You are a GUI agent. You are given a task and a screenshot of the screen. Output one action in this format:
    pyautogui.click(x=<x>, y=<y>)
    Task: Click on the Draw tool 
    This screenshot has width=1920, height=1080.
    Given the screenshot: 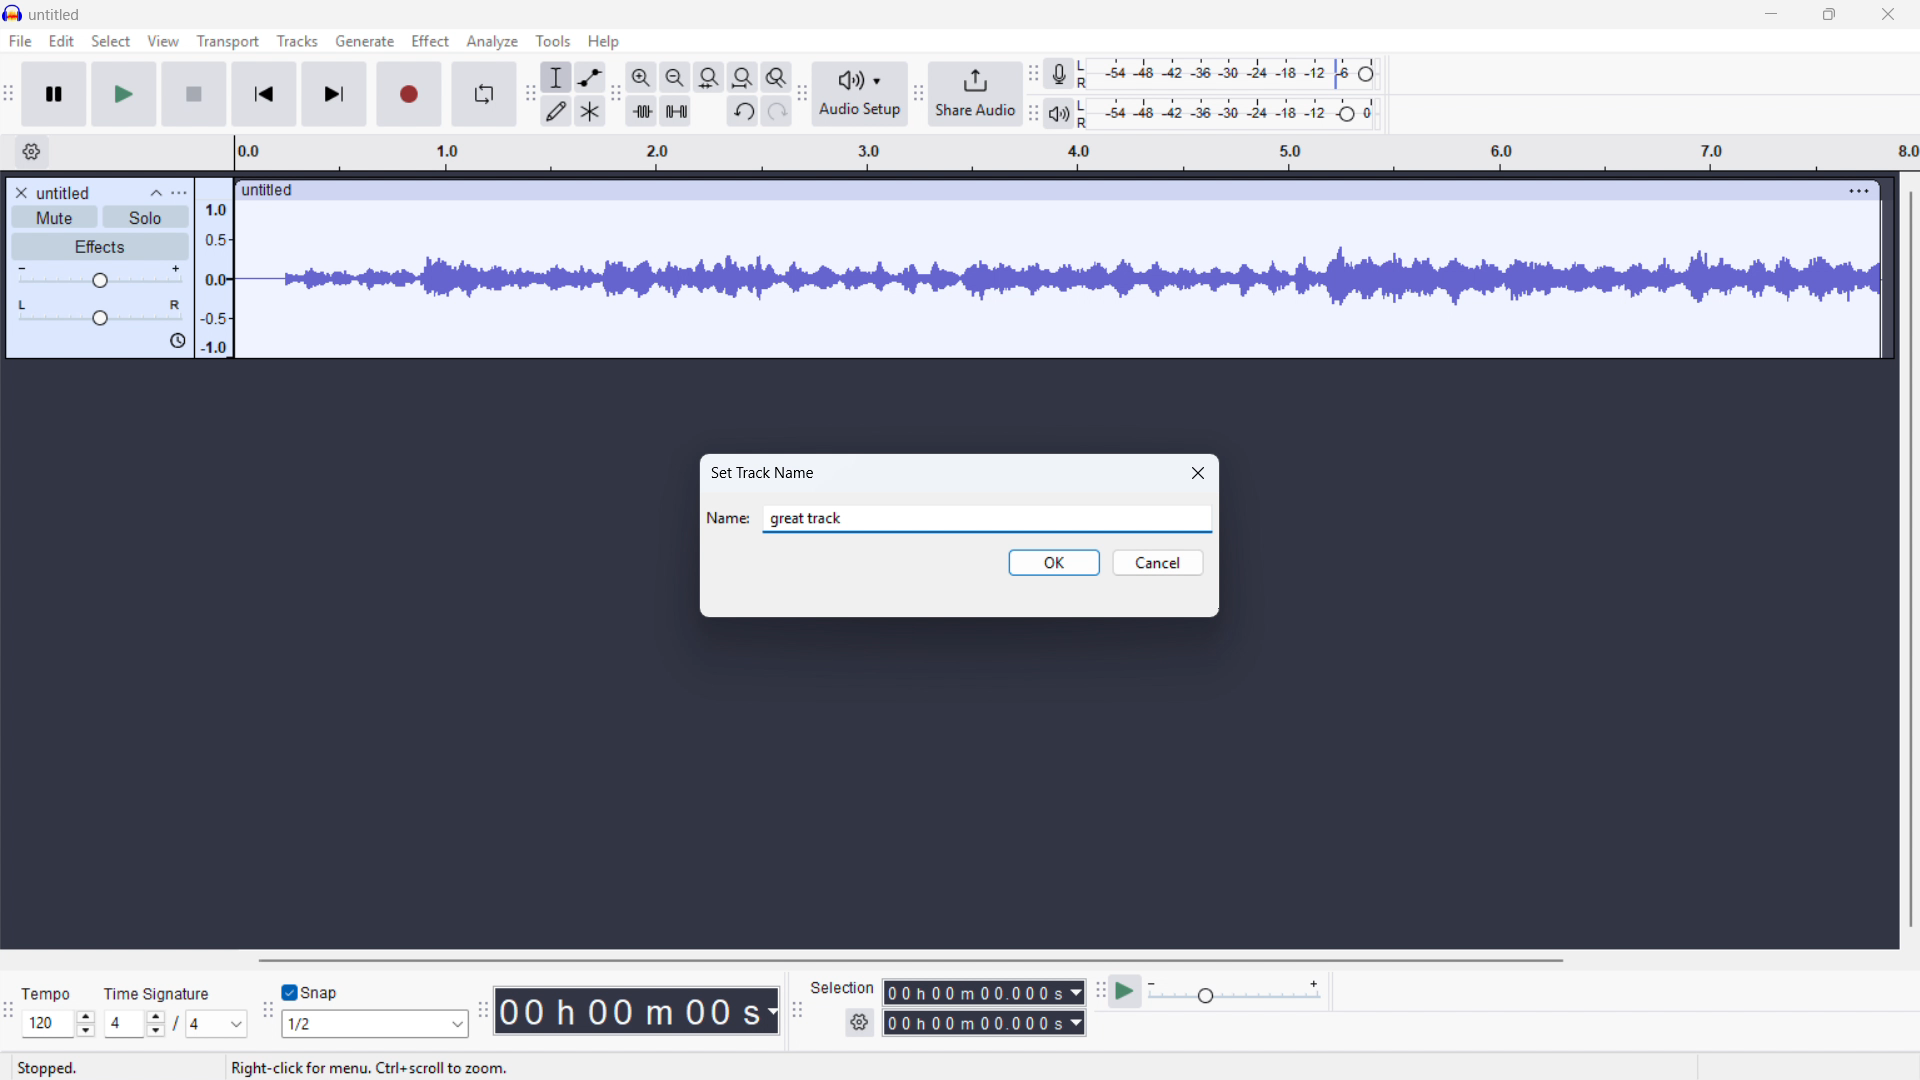 What is the action you would take?
    pyautogui.click(x=556, y=111)
    